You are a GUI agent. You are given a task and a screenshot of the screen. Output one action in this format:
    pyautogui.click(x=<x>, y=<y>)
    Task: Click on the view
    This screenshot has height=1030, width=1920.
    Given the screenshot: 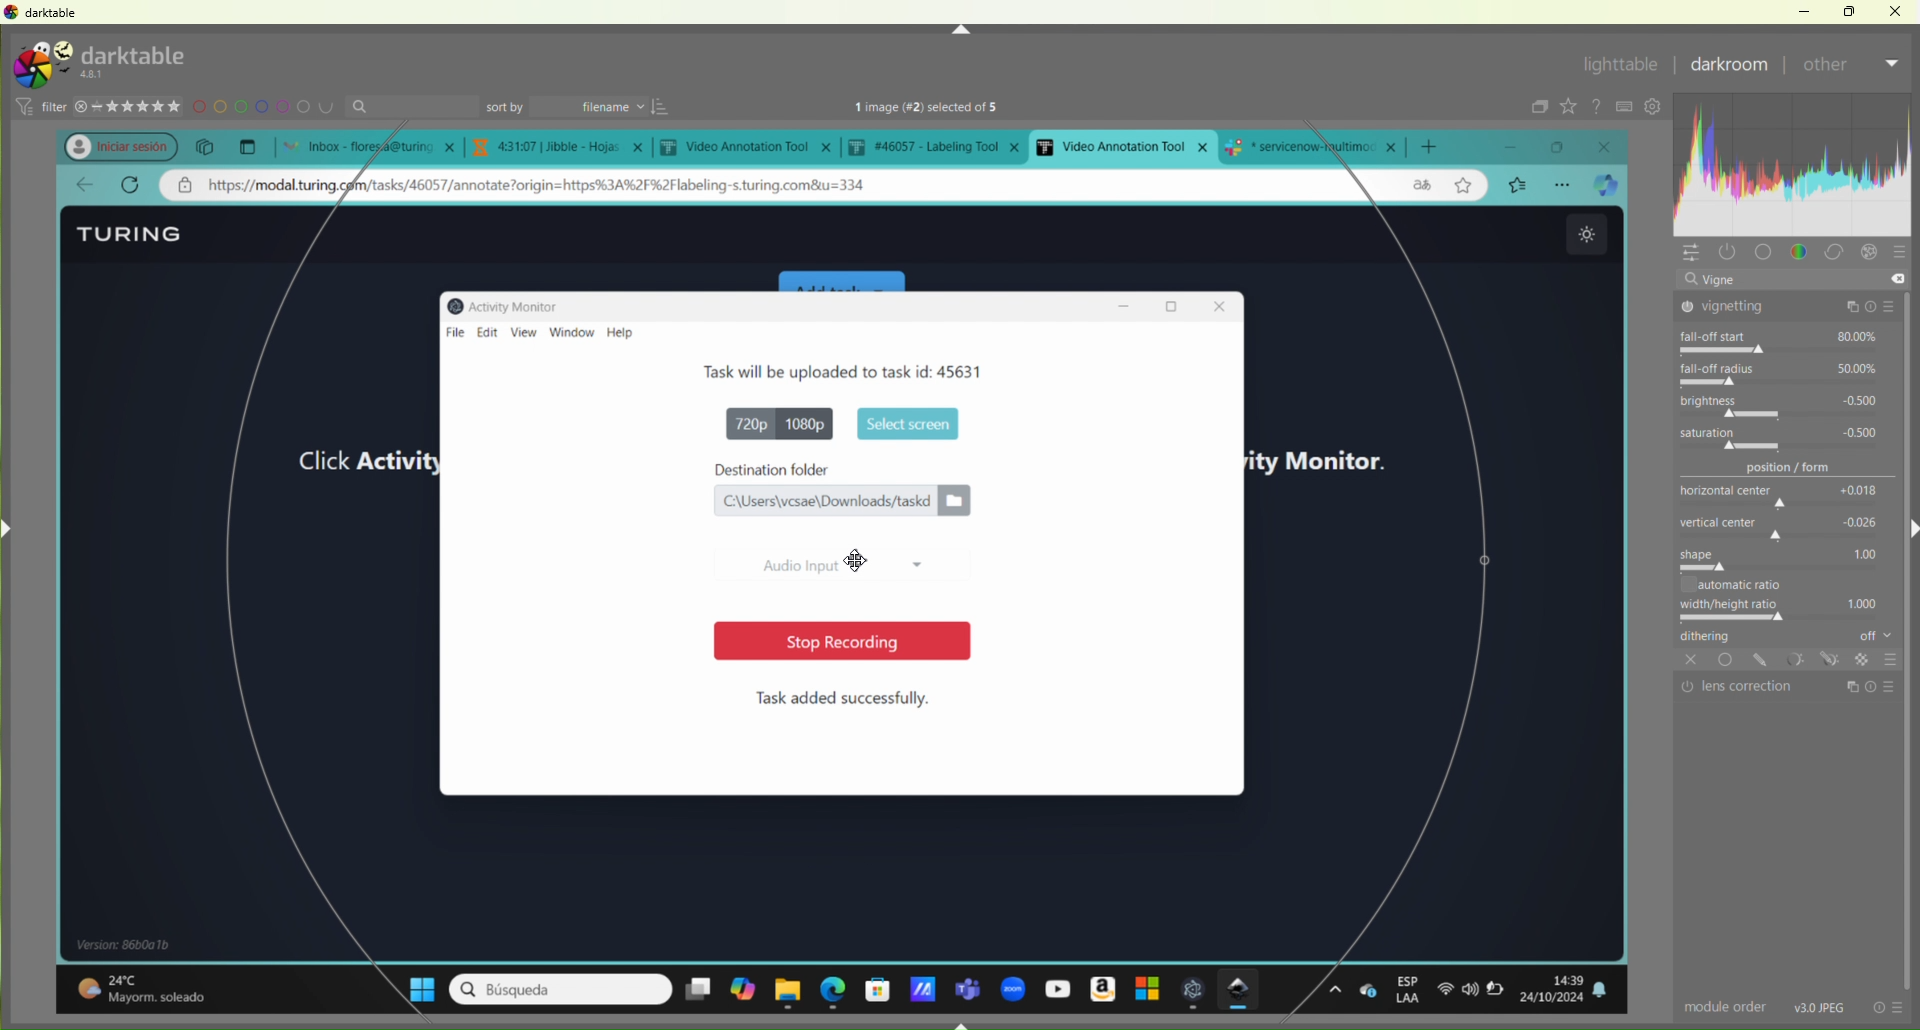 What is the action you would take?
    pyautogui.click(x=523, y=333)
    